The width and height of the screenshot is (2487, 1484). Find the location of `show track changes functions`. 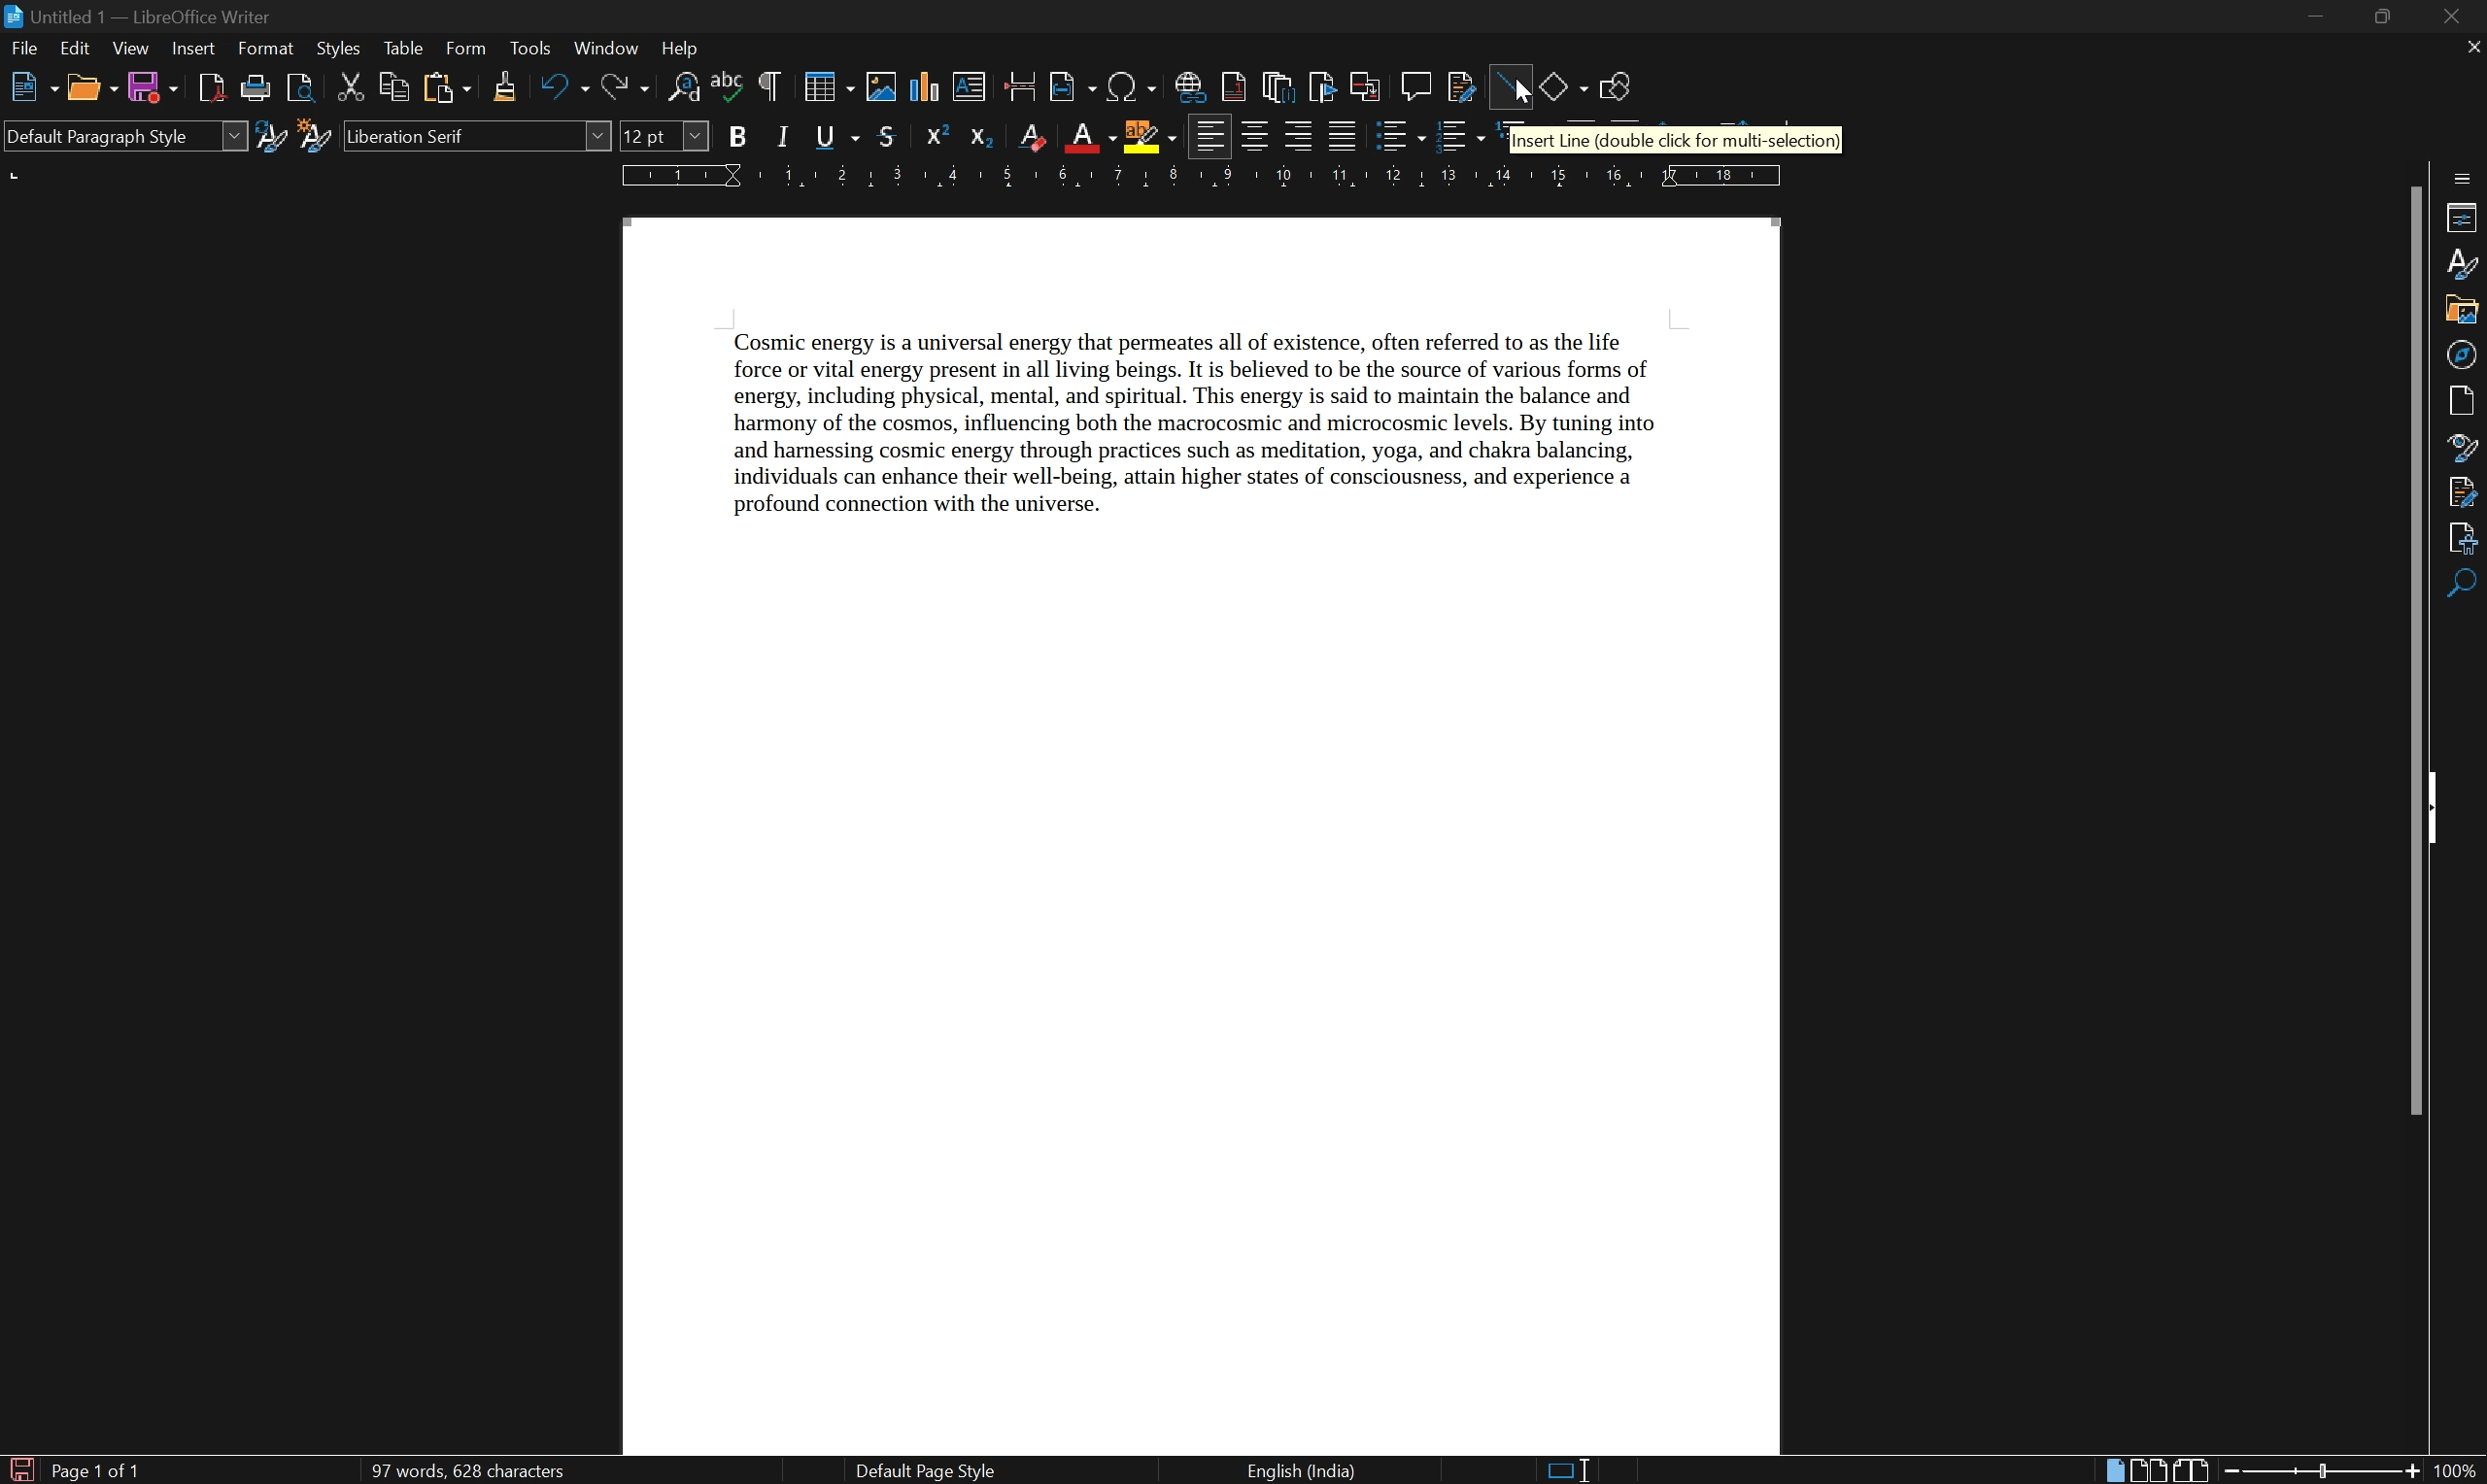

show track changes functions is located at coordinates (1463, 89).